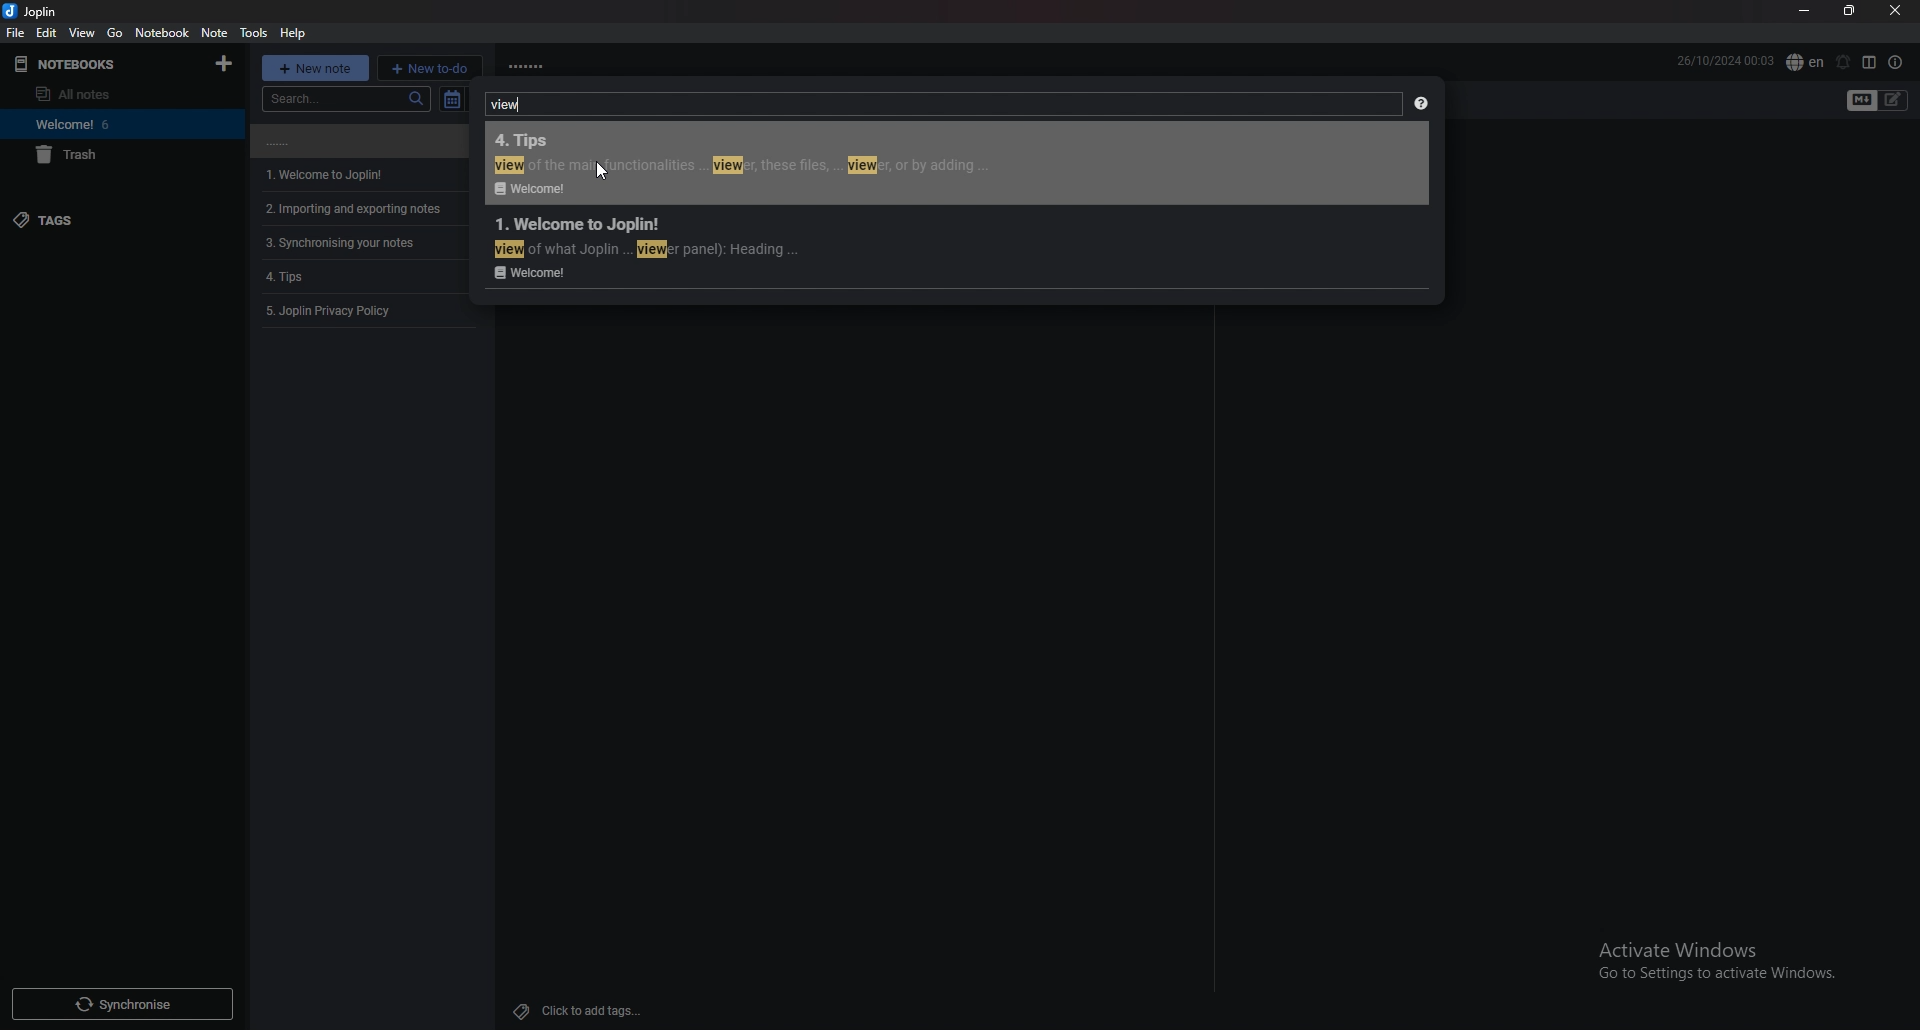  What do you see at coordinates (430, 68) in the screenshot?
I see `new todo` at bounding box center [430, 68].